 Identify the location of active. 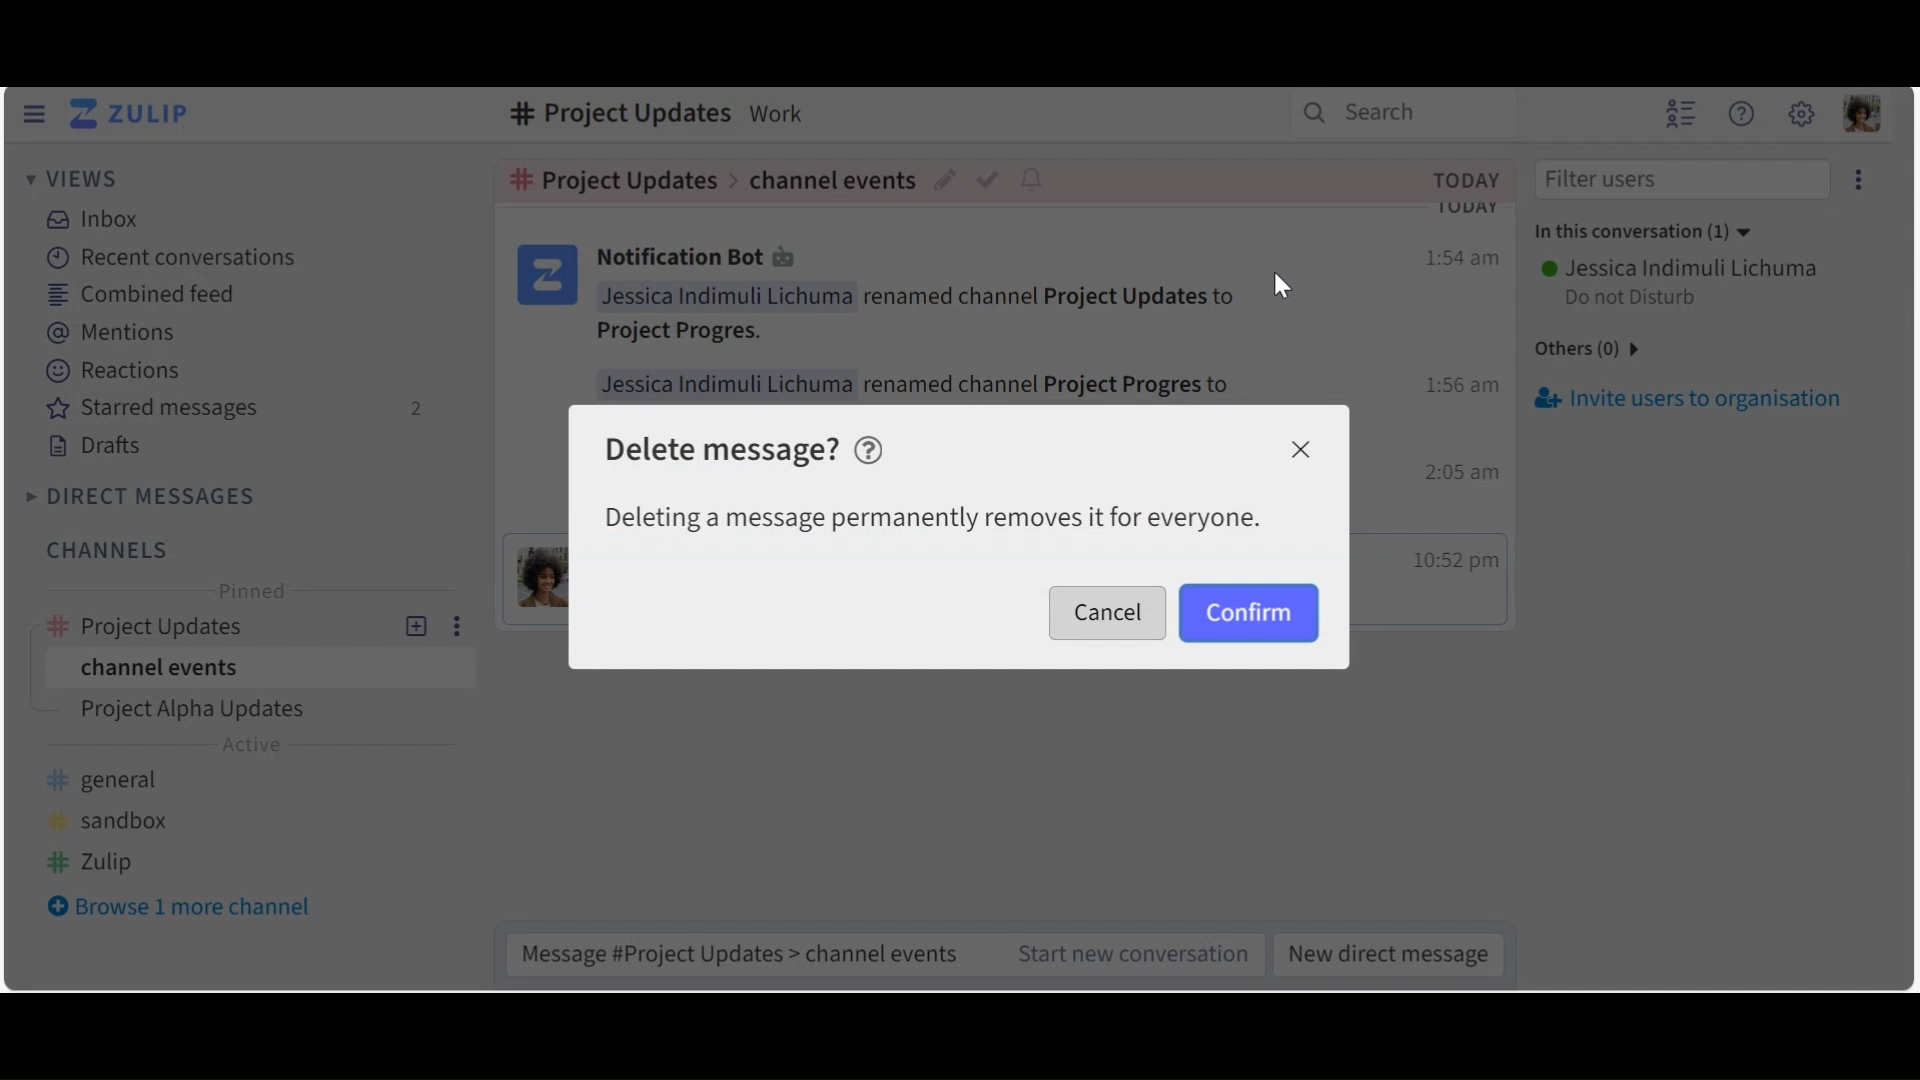
(257, 747).